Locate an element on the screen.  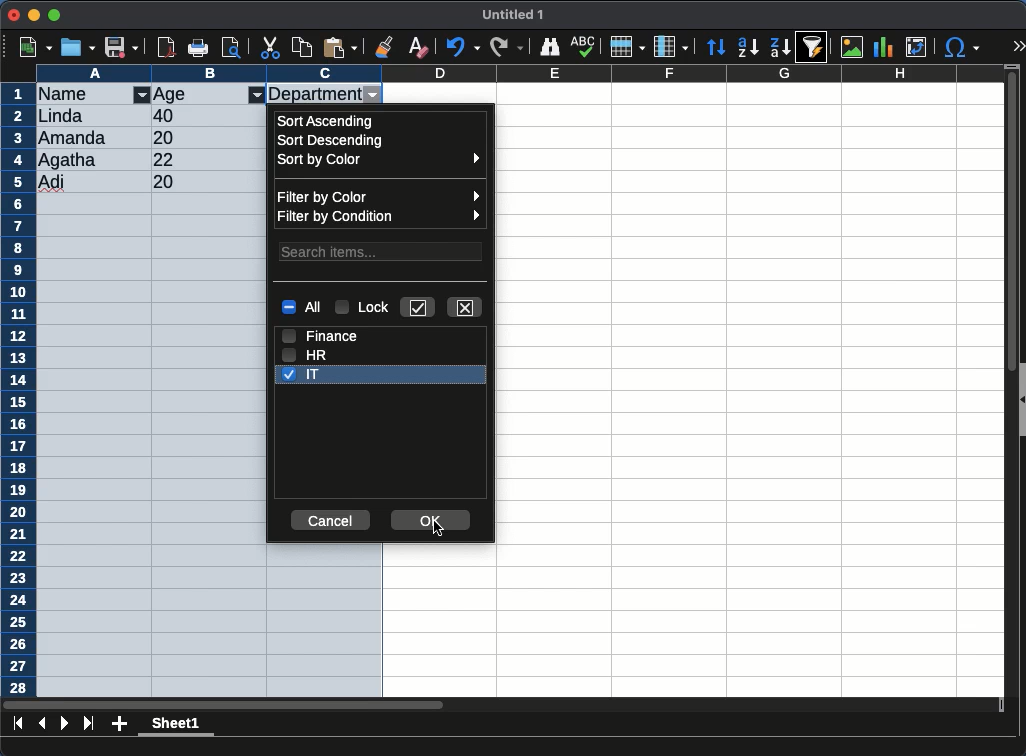
undo is located at coordinates (463, 48).